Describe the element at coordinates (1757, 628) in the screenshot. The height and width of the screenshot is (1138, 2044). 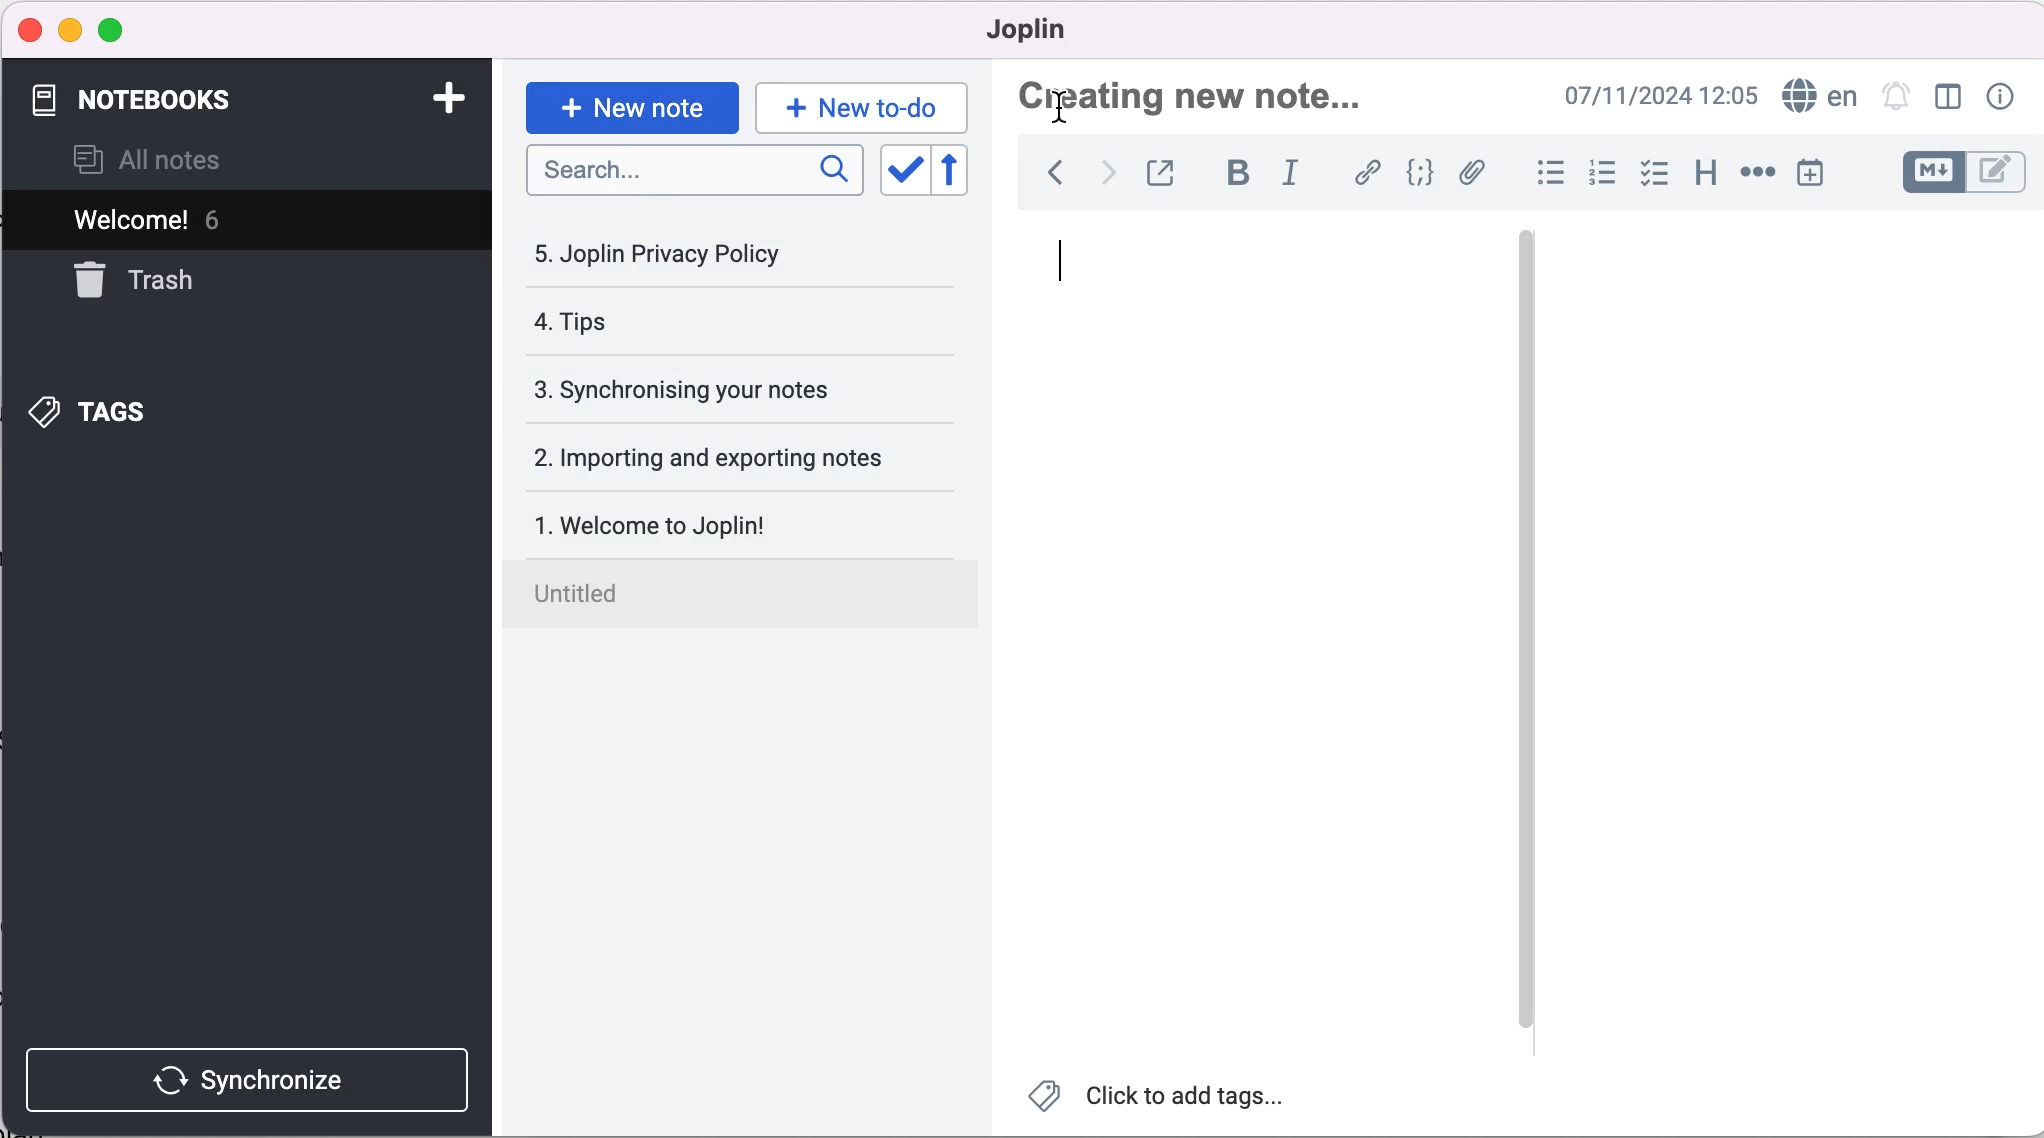
I see `` at that location.